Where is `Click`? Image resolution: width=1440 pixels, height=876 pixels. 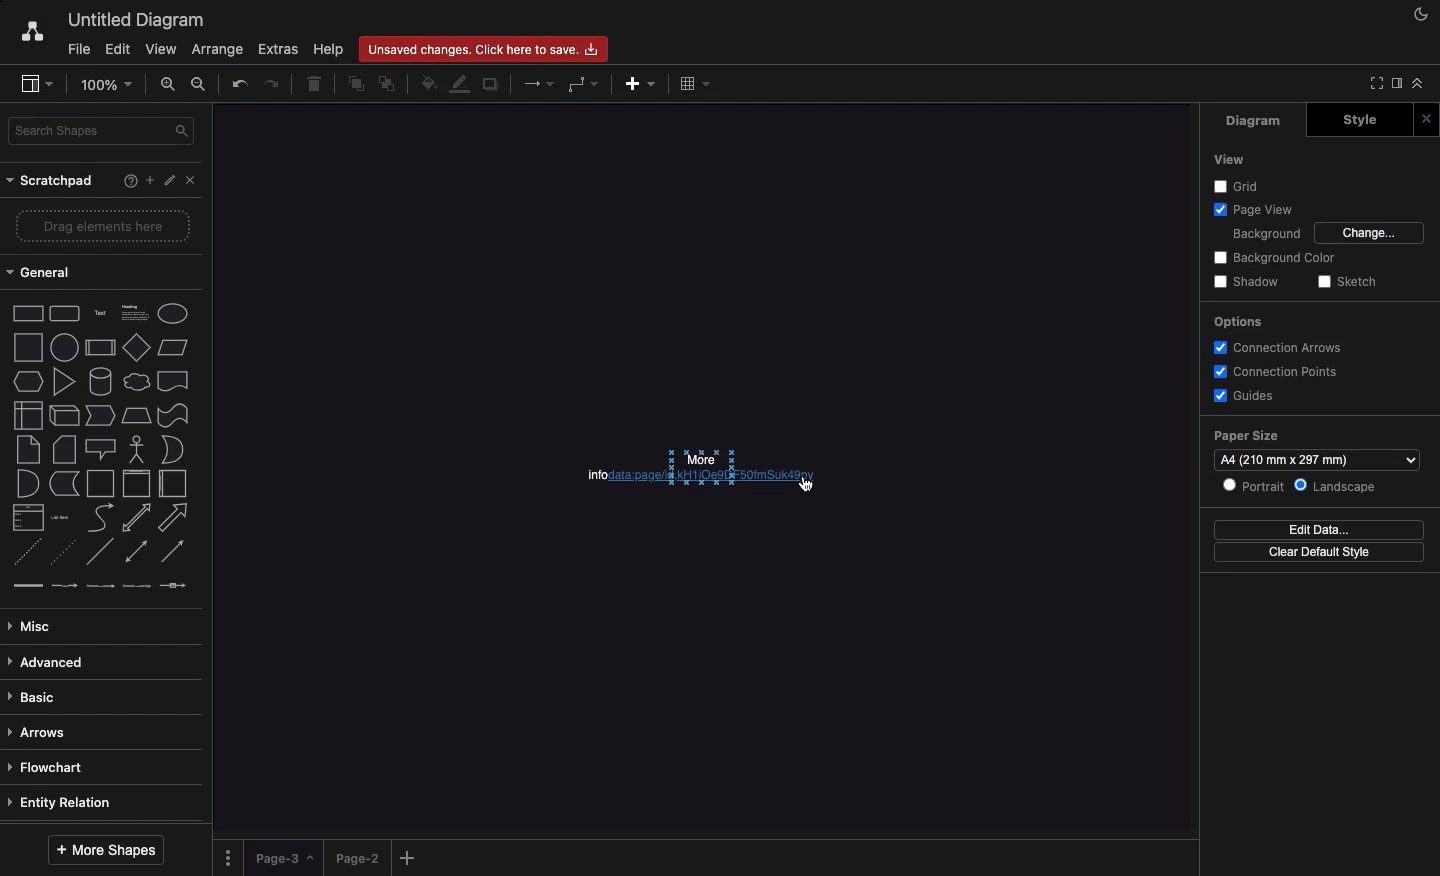
Click is located at coordinates (809, 486).